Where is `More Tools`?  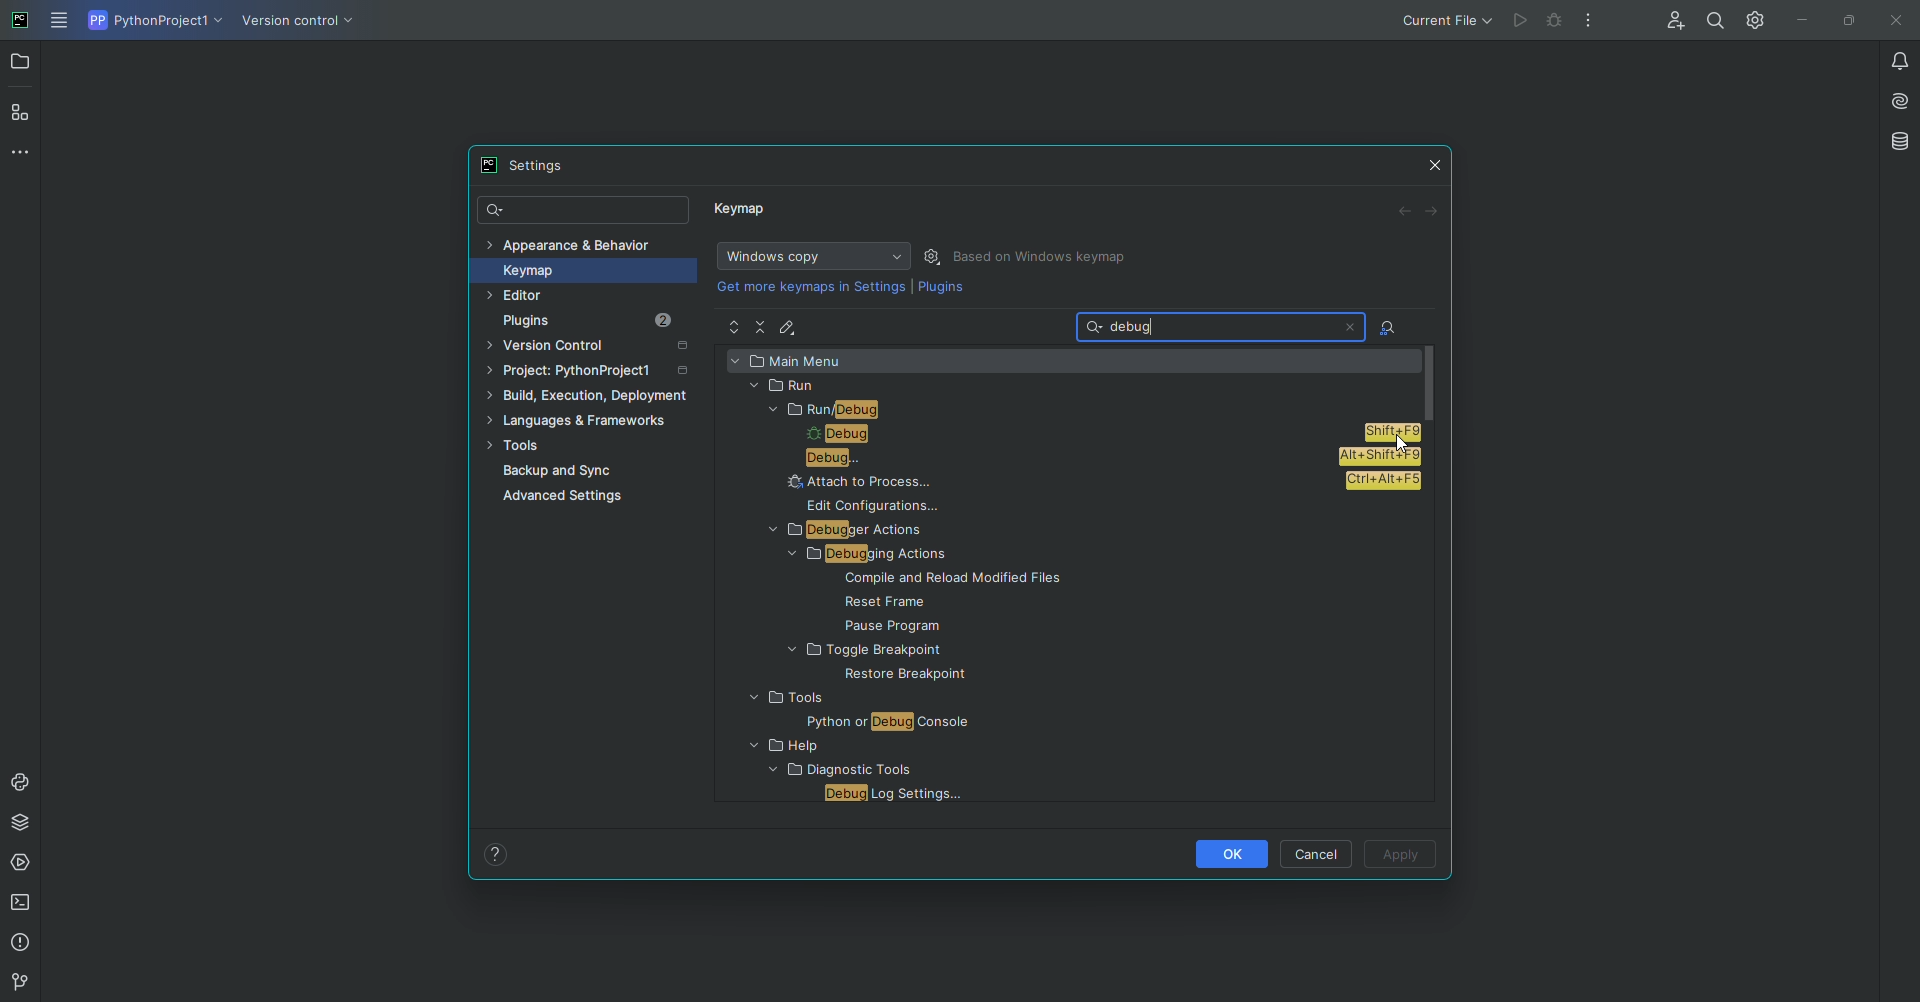 More Tools is located at coordinates (25, 151).